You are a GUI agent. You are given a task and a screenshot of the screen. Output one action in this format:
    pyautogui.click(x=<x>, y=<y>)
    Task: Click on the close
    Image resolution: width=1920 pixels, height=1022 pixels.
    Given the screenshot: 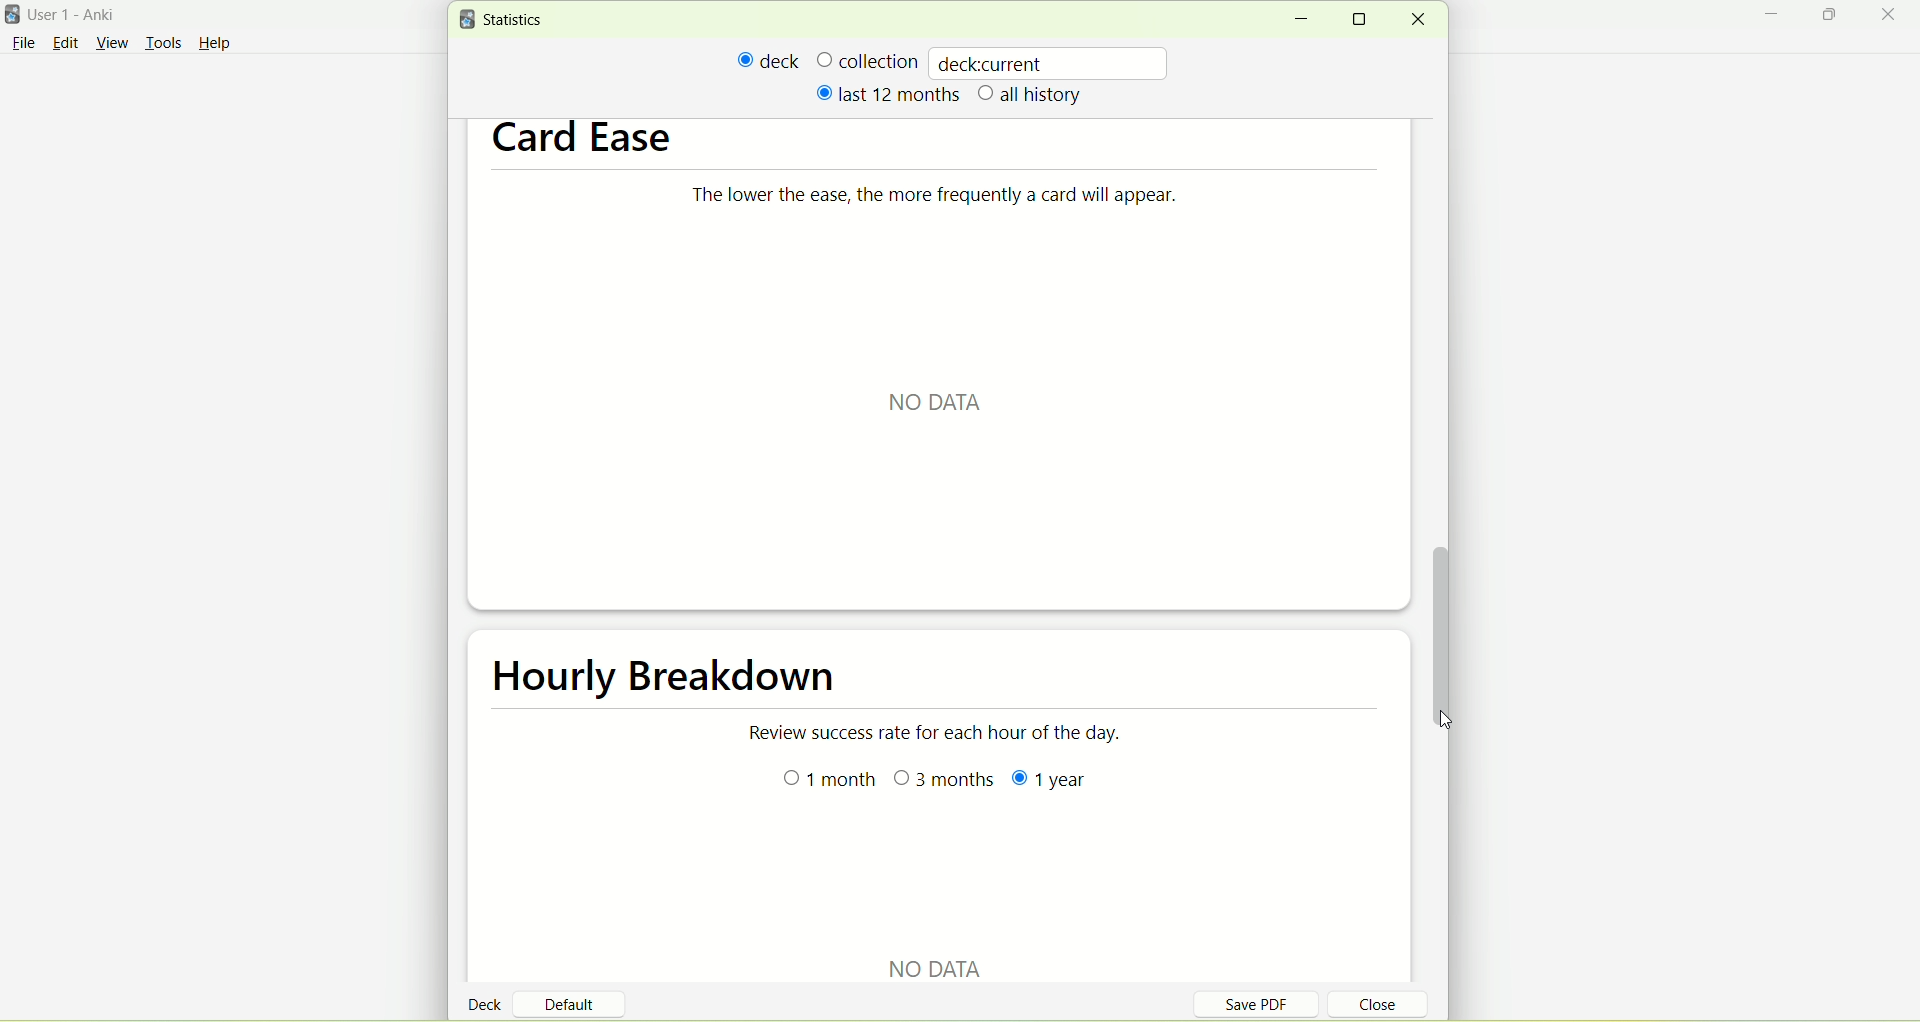 What is the action you would take?
    pyautogui.click(x=1366, y=1007)
    